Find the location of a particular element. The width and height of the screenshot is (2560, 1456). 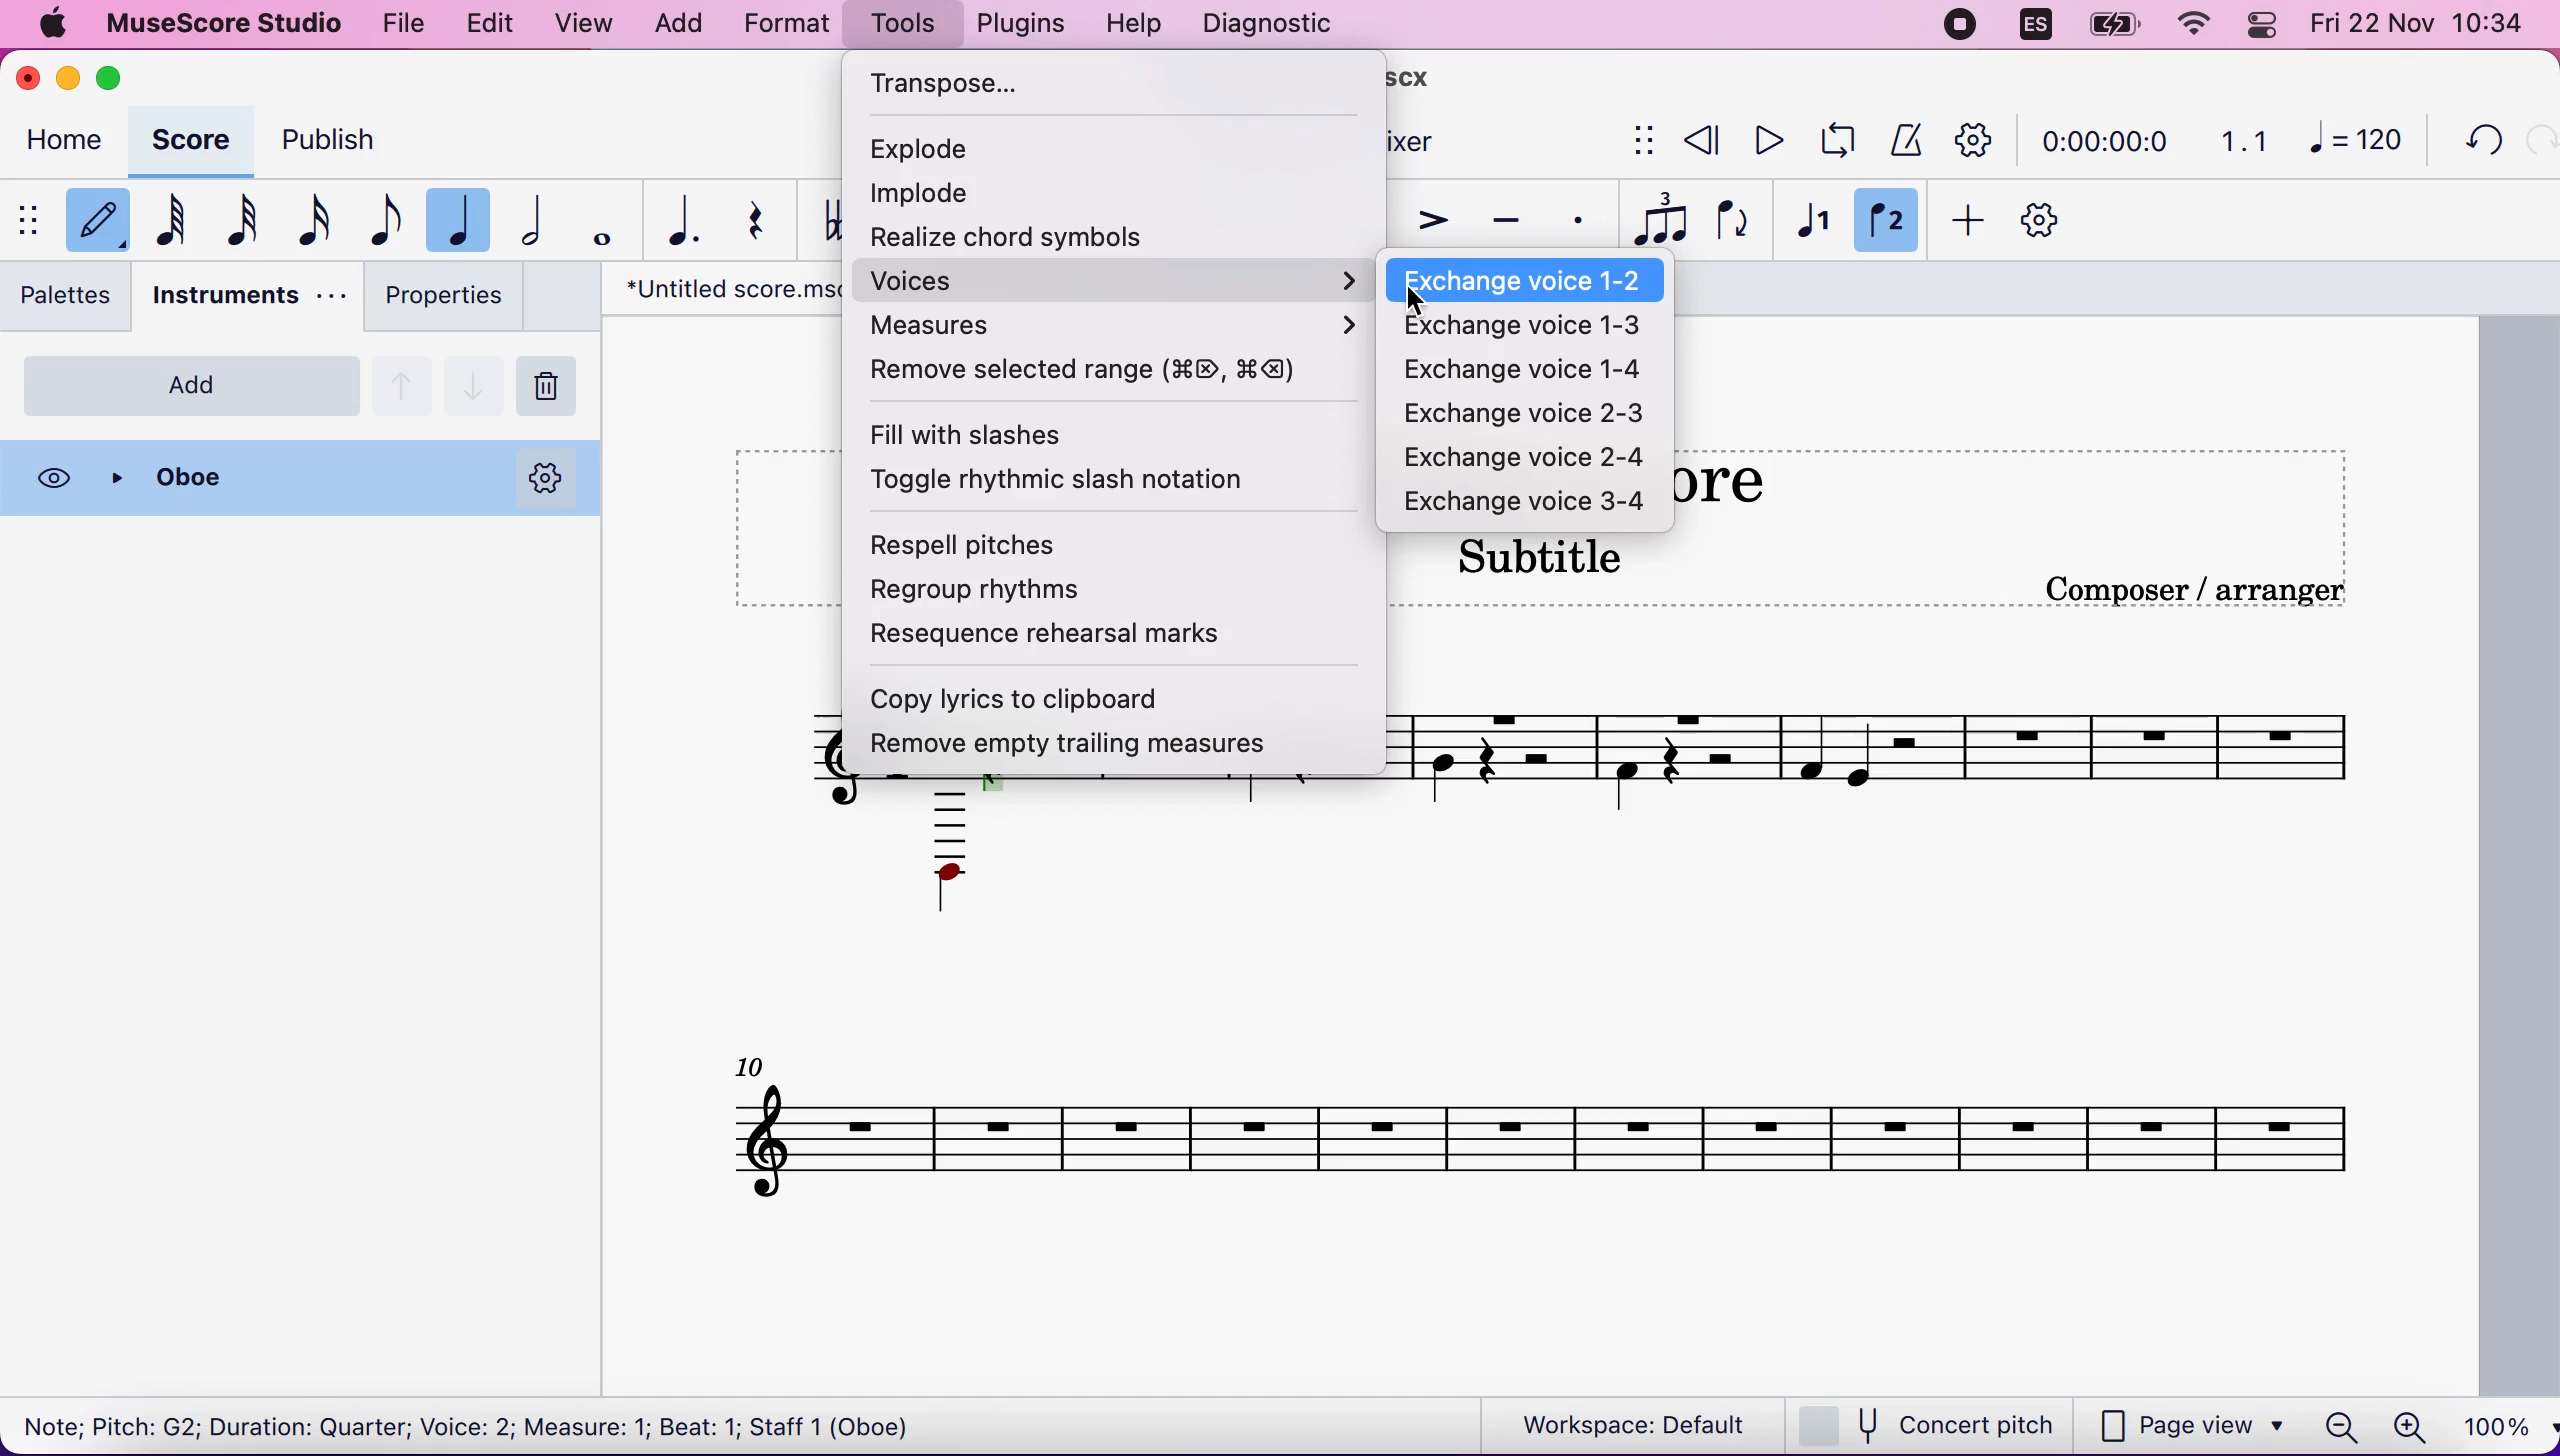

undo is located at coordinates (2475, 144).